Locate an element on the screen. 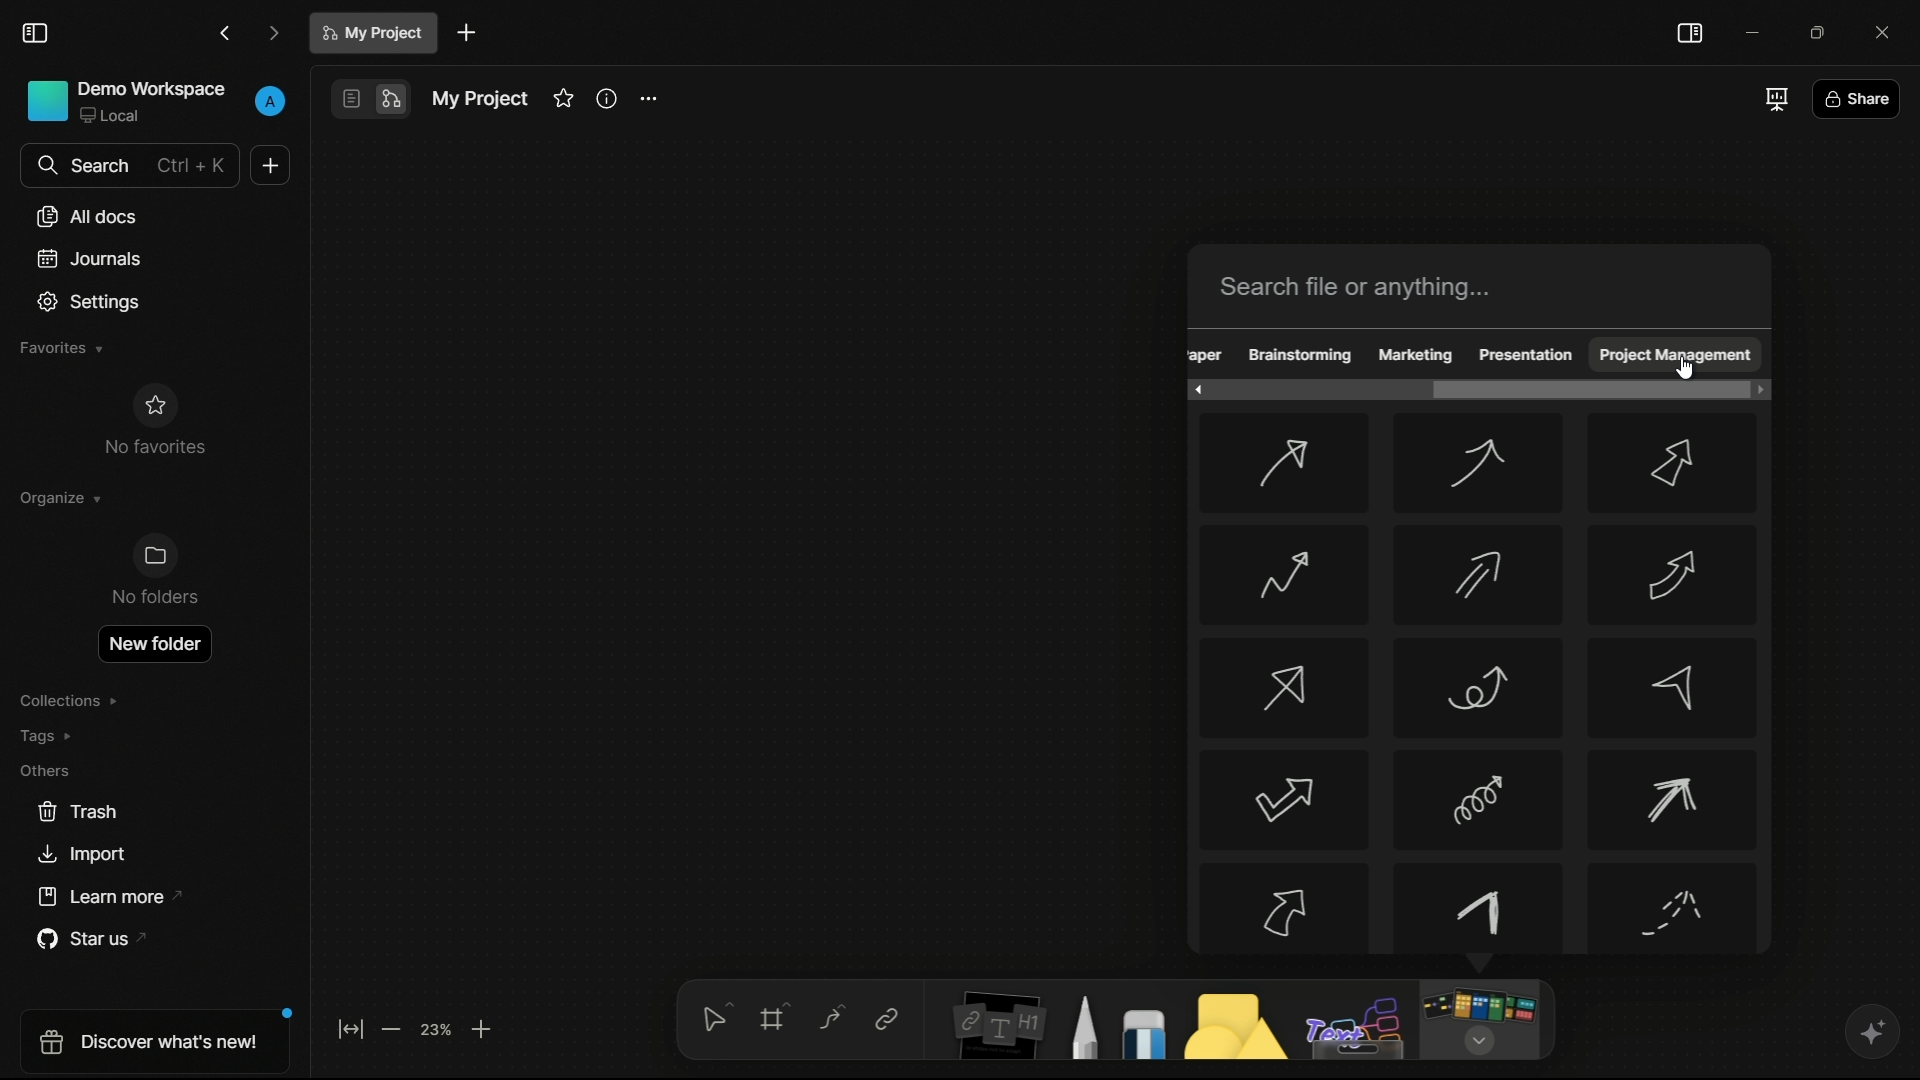 This screenshot has width=1920, height=1080. arrow-5 is located at coordinates (1475, 576).